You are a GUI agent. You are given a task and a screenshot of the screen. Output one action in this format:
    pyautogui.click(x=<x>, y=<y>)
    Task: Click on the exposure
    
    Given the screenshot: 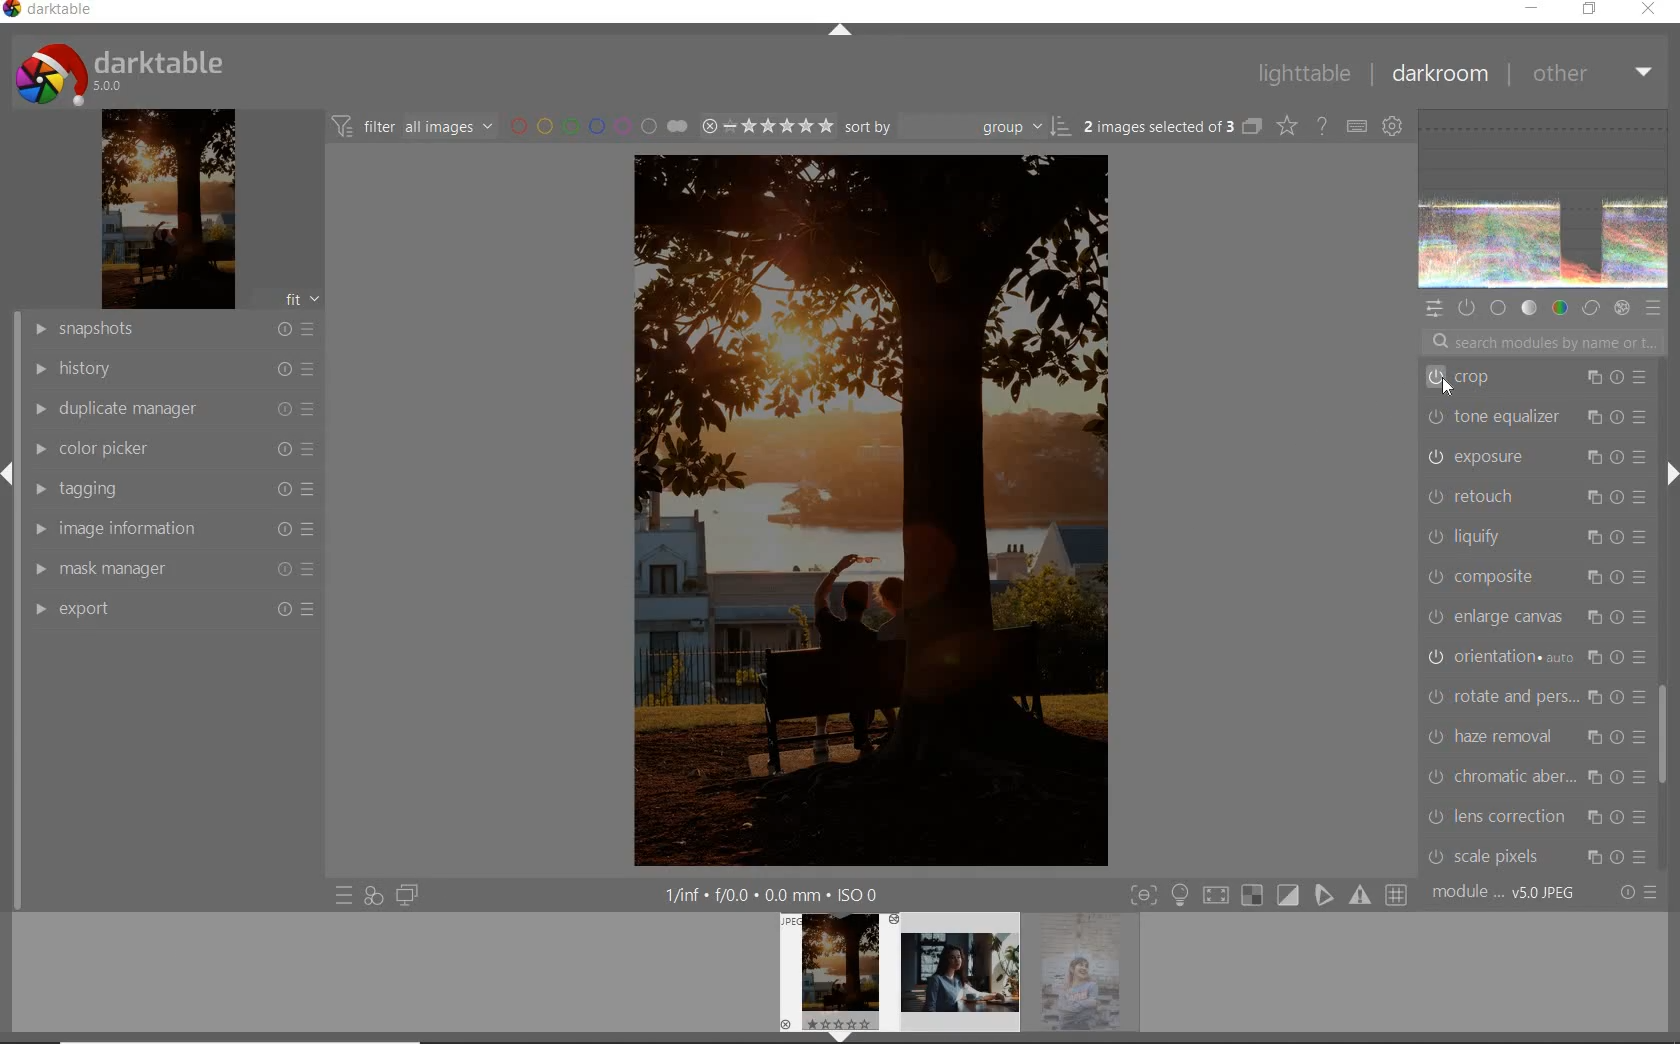 What is the action you would take?
    pyautogui.click(x=1535, y=459)
    